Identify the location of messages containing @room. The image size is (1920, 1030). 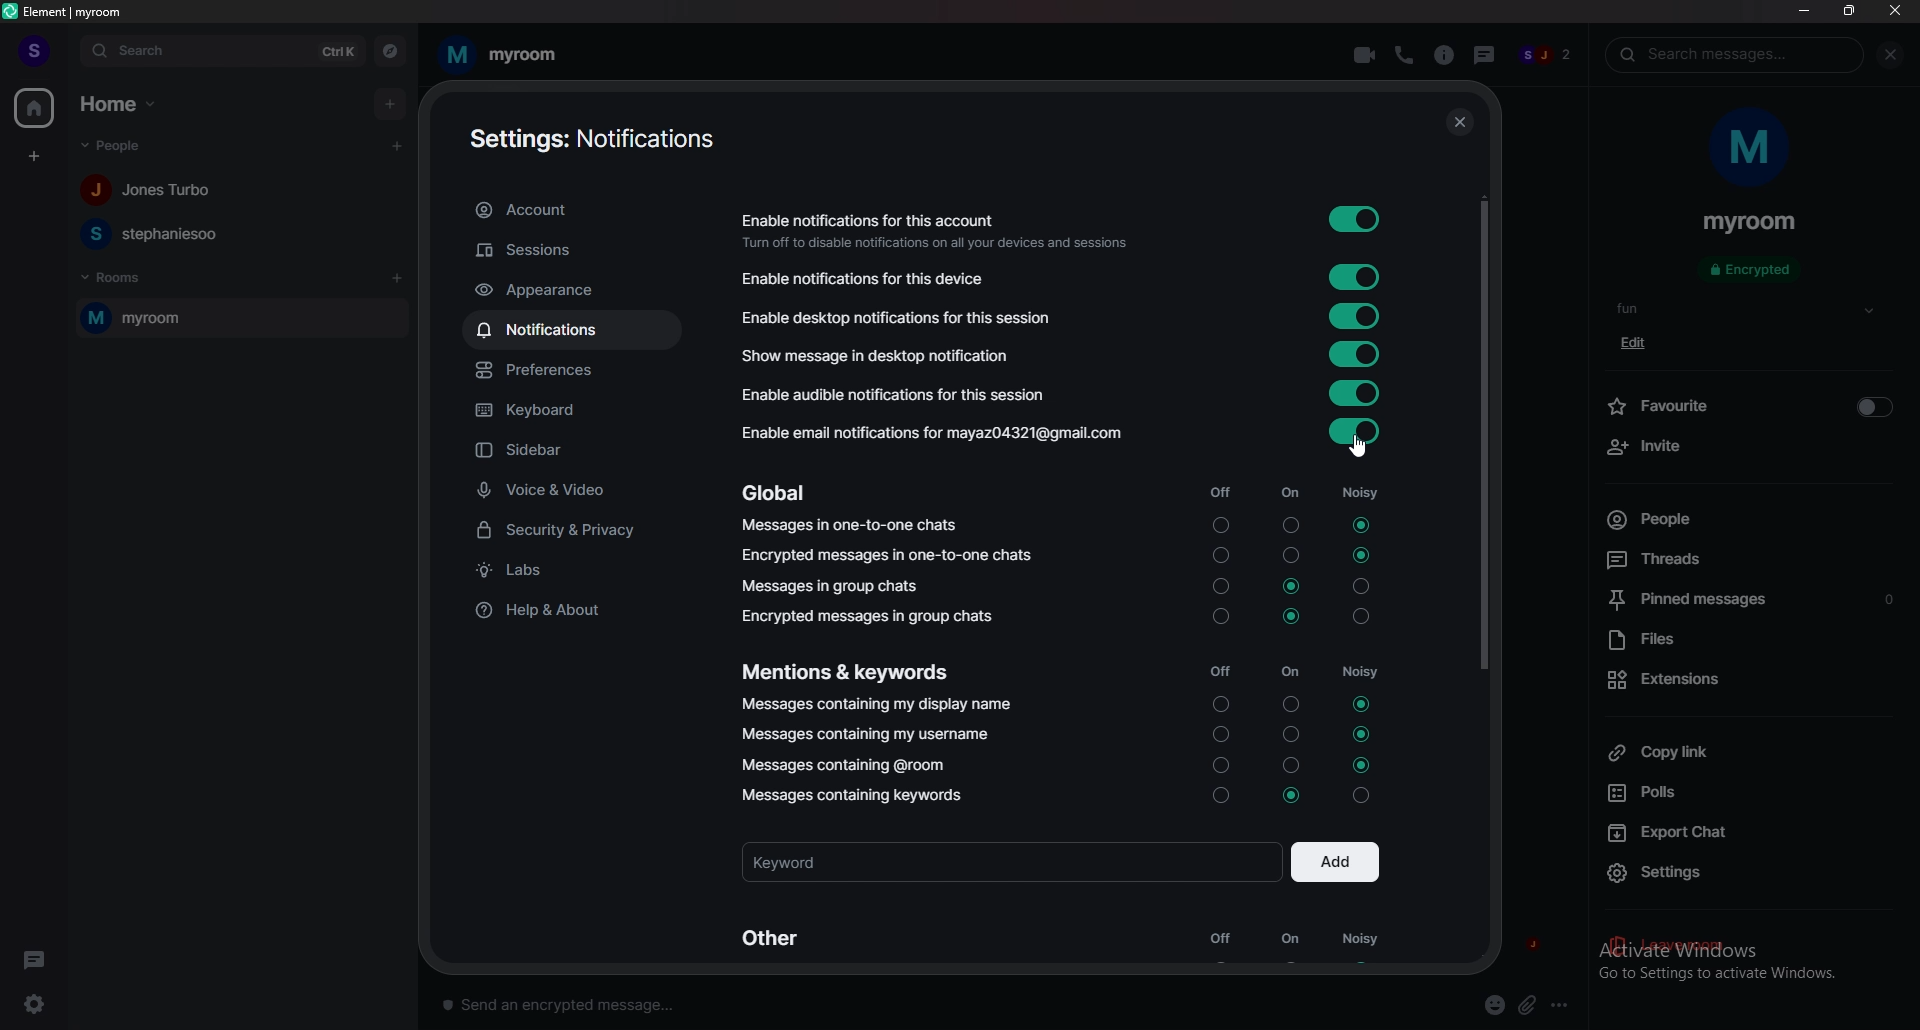
(846, 766).